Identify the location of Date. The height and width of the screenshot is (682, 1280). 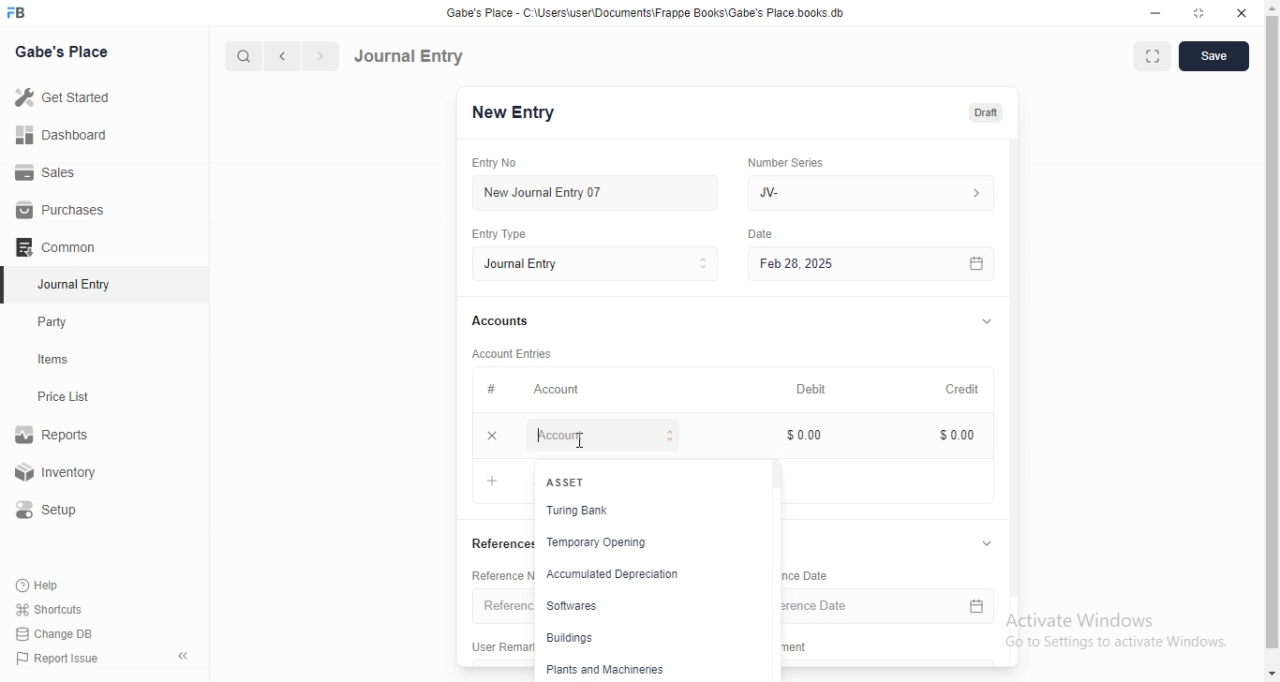
(765, 233).